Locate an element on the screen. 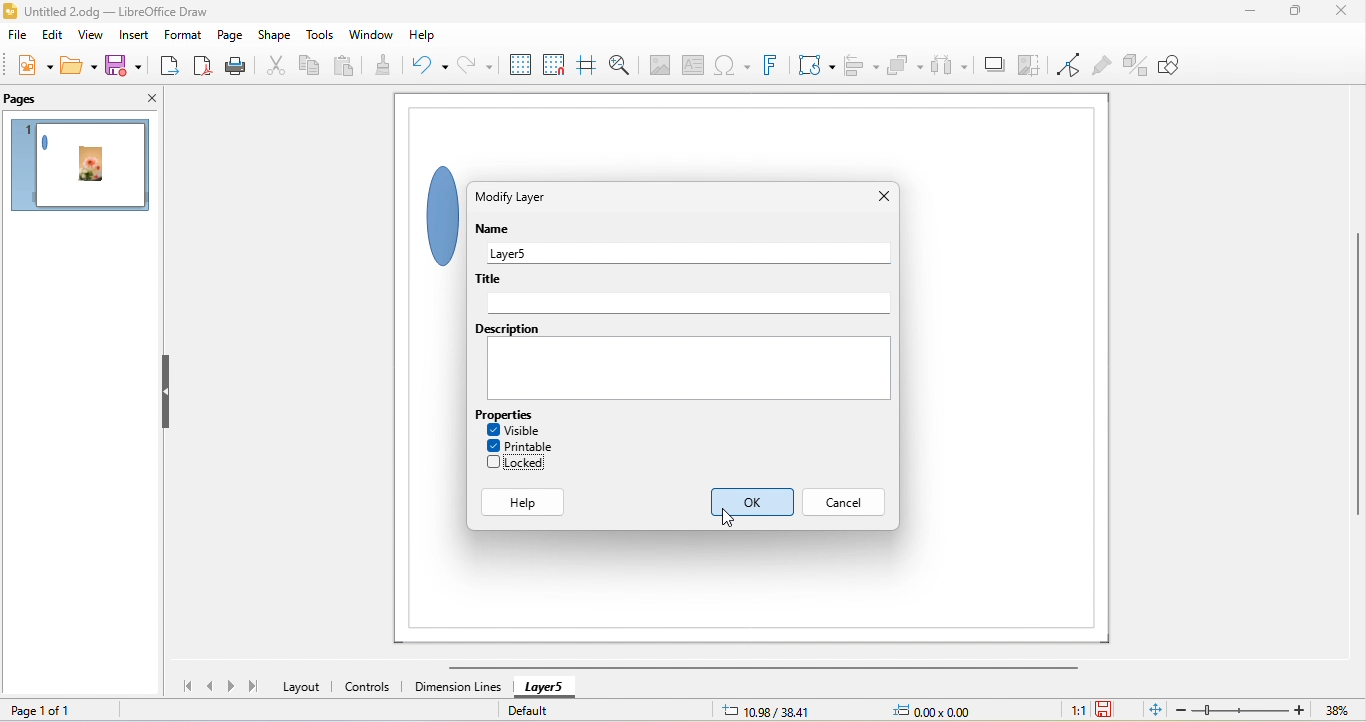 This screenshot has height=722, width=1366. properties is located at coordinates (518, 413).